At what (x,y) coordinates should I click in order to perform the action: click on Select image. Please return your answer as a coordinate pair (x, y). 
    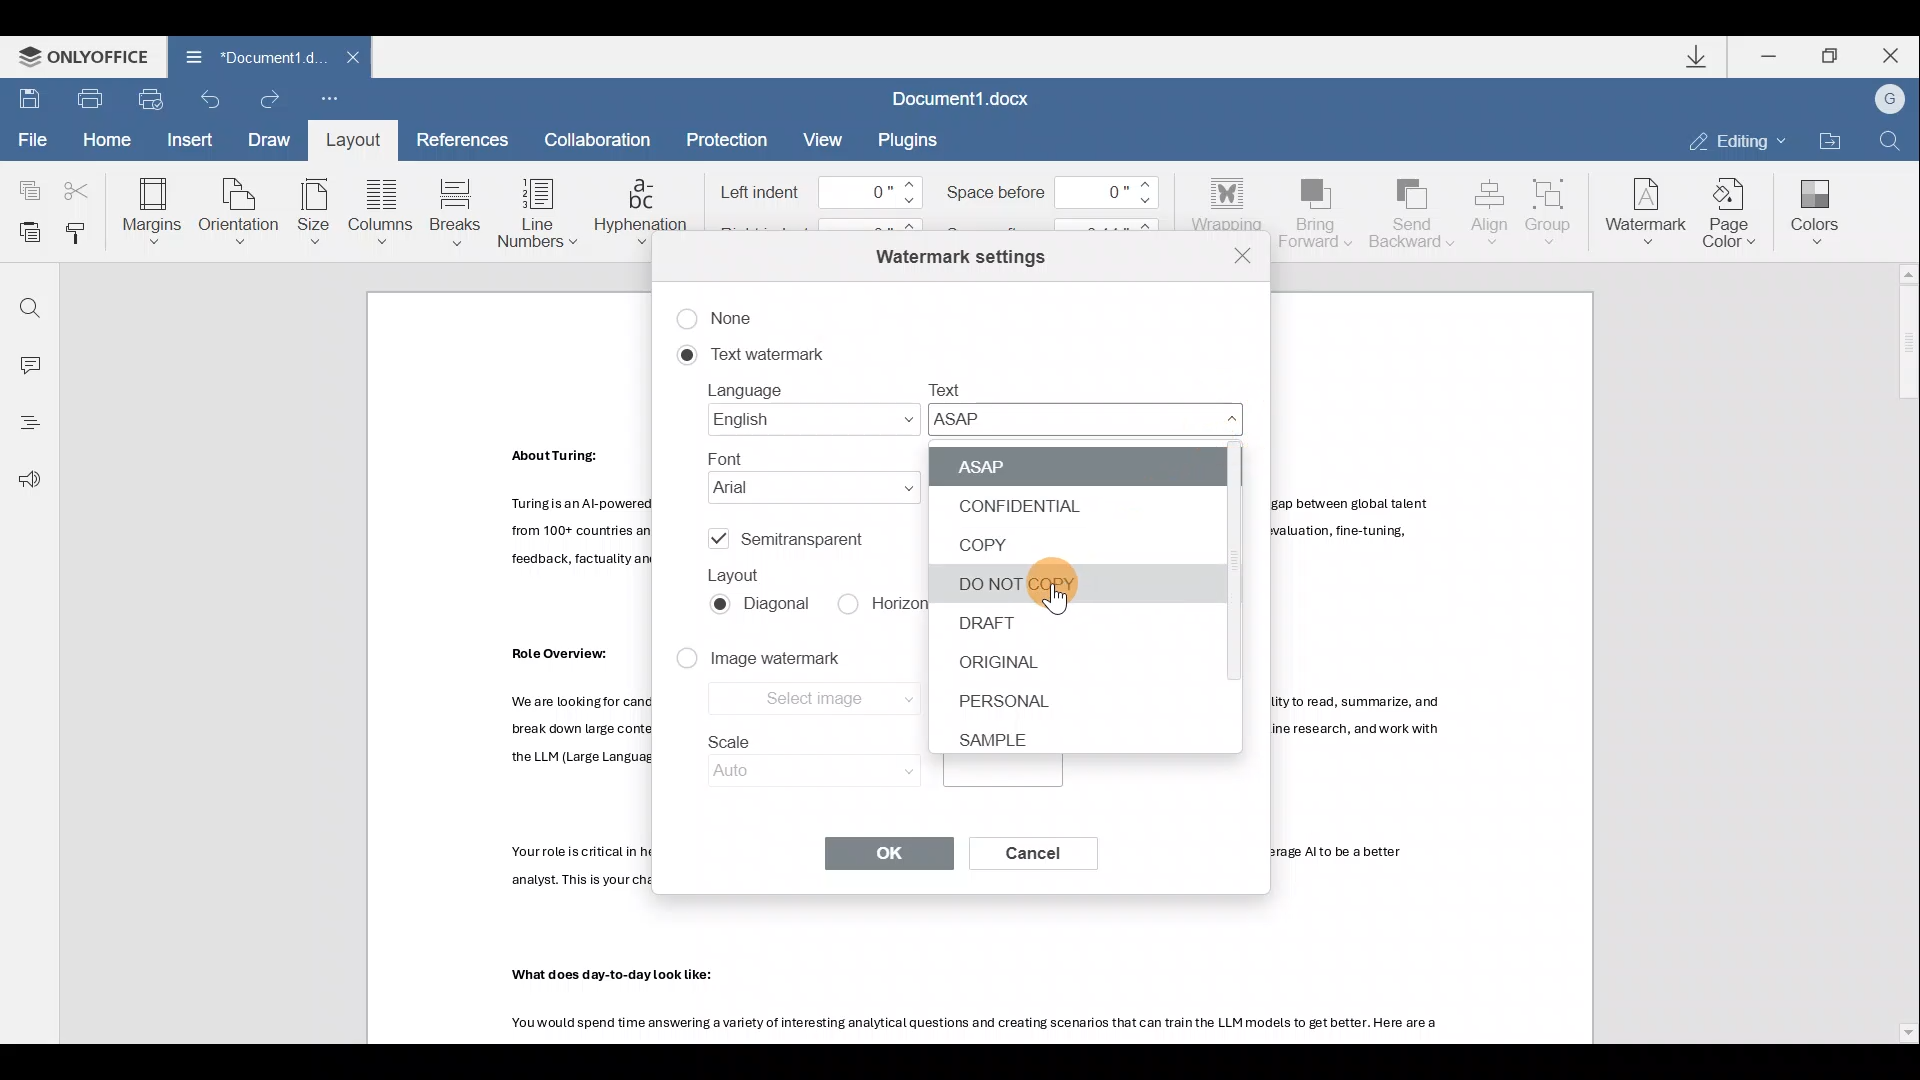
    Looking at the image, I should click on (812, 701).